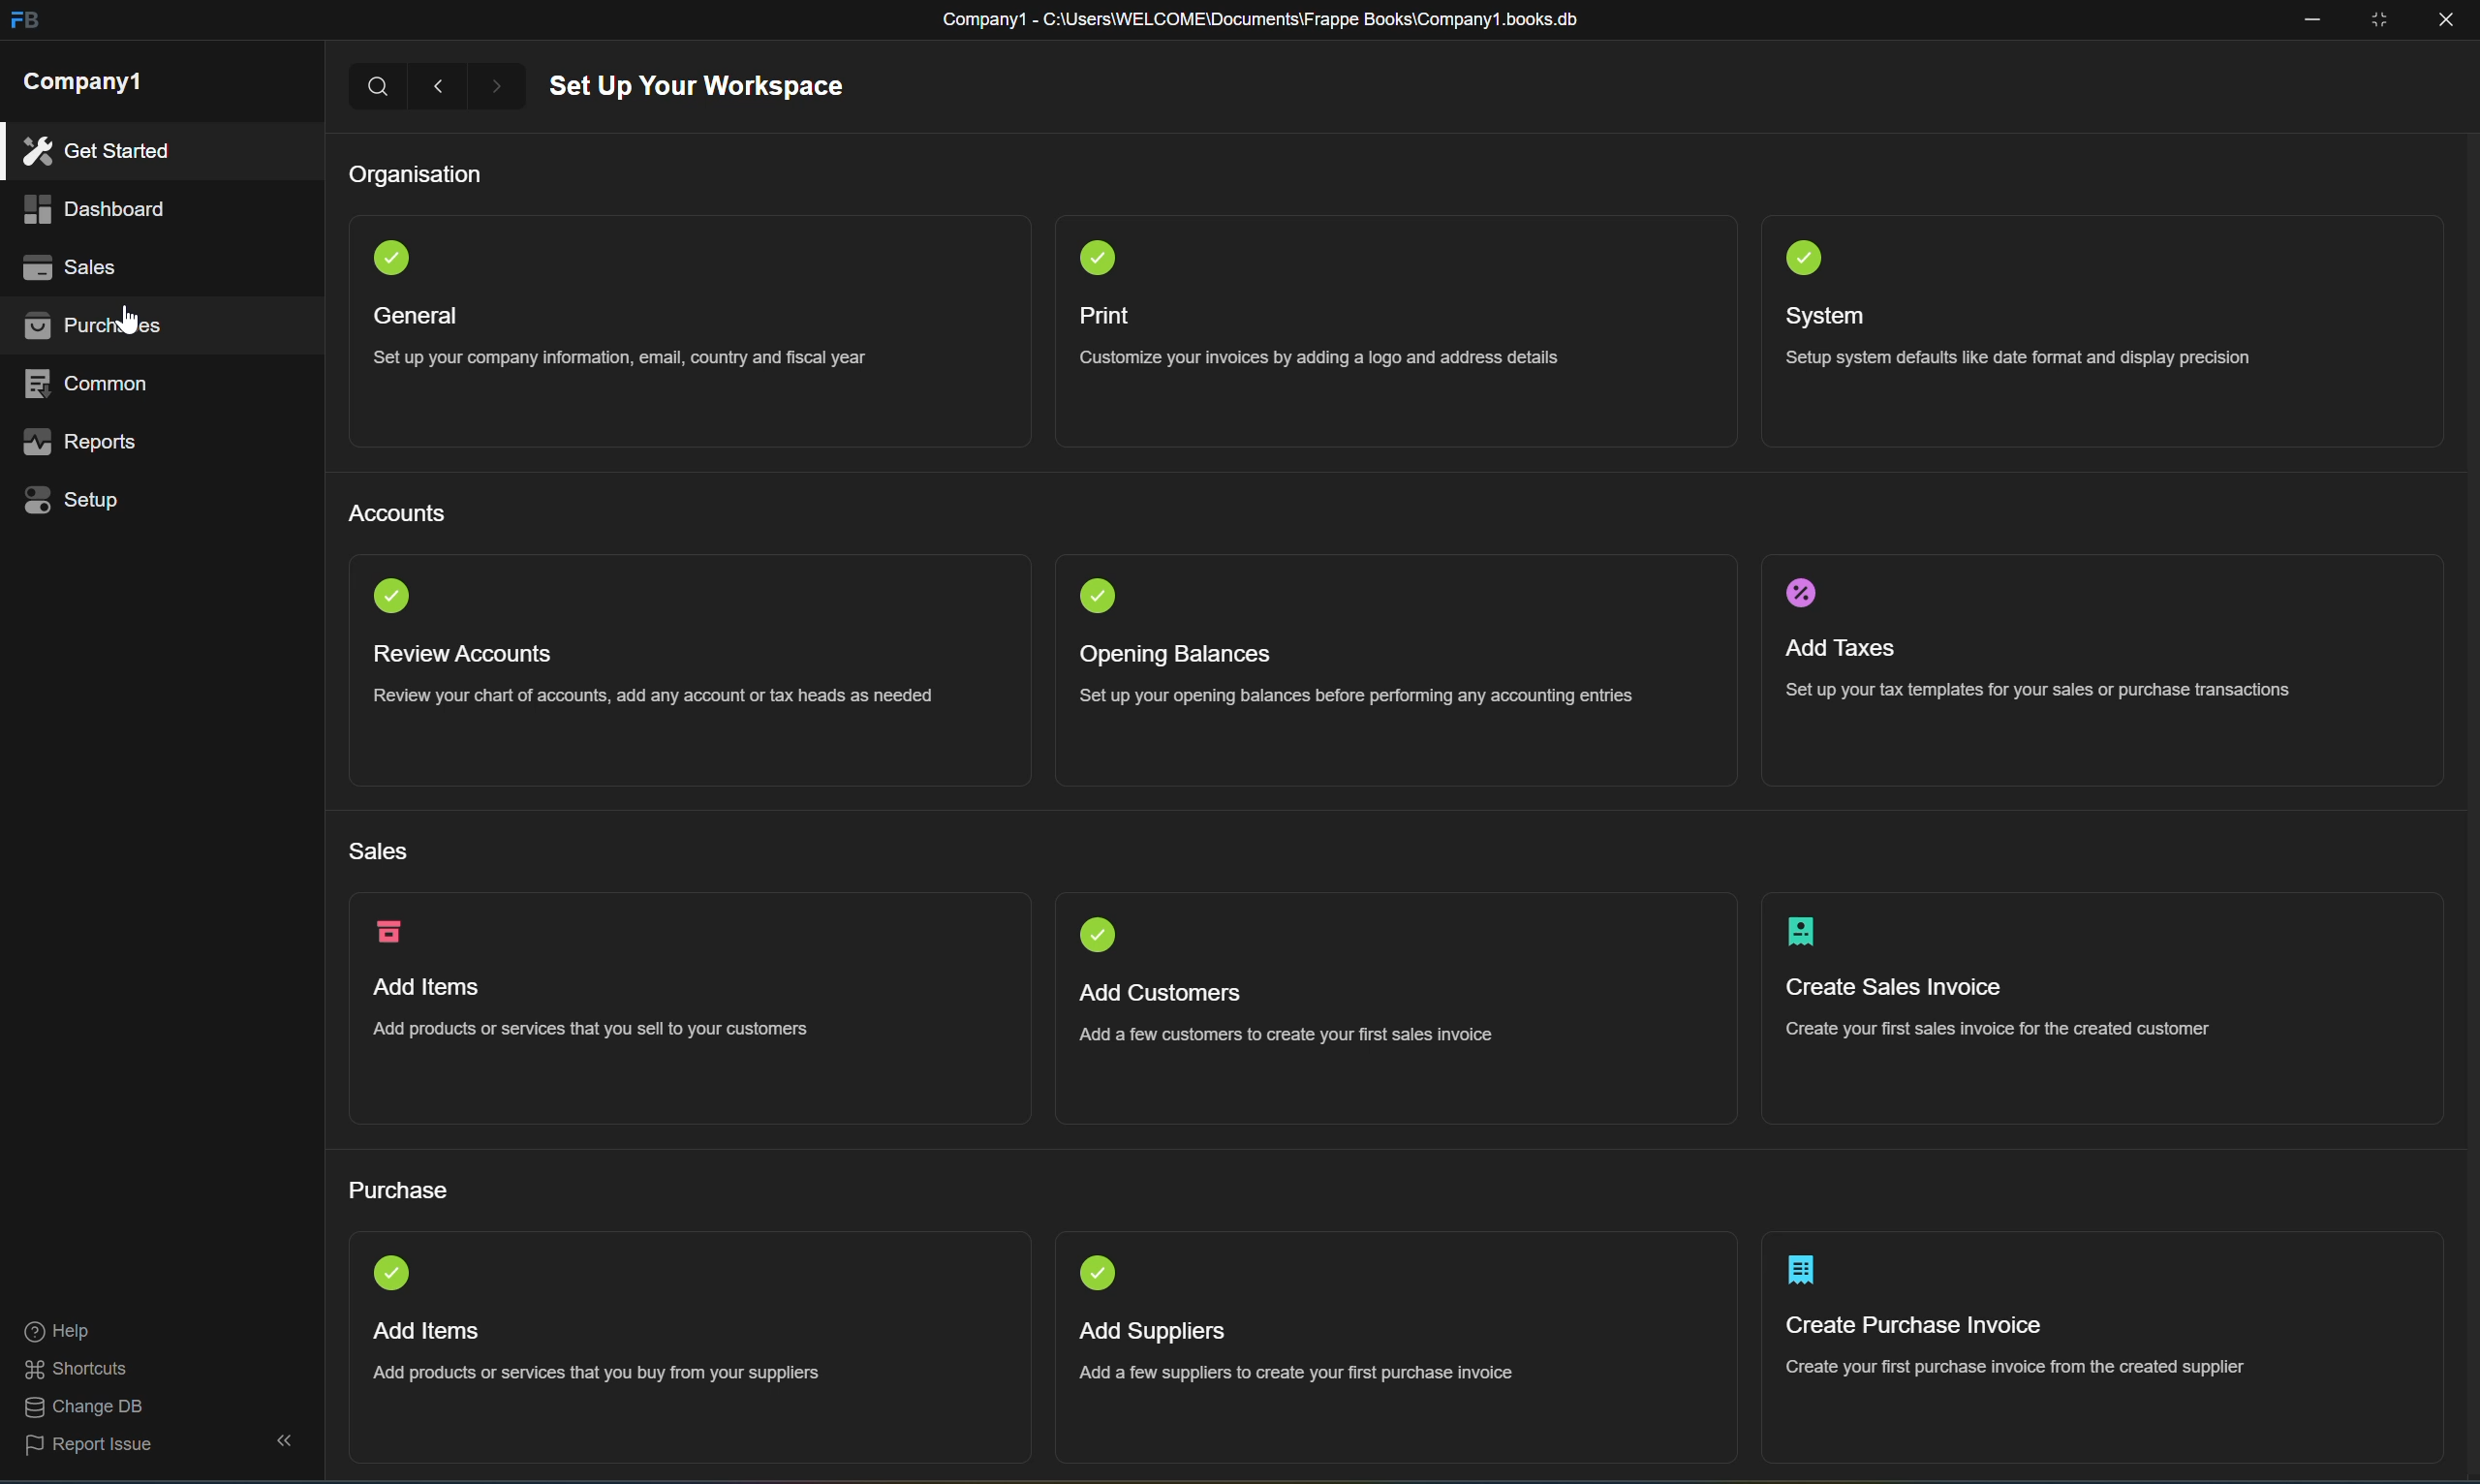 This screenshot has height=1484, width=2480. I want to click on opening, so click(1100, 599).